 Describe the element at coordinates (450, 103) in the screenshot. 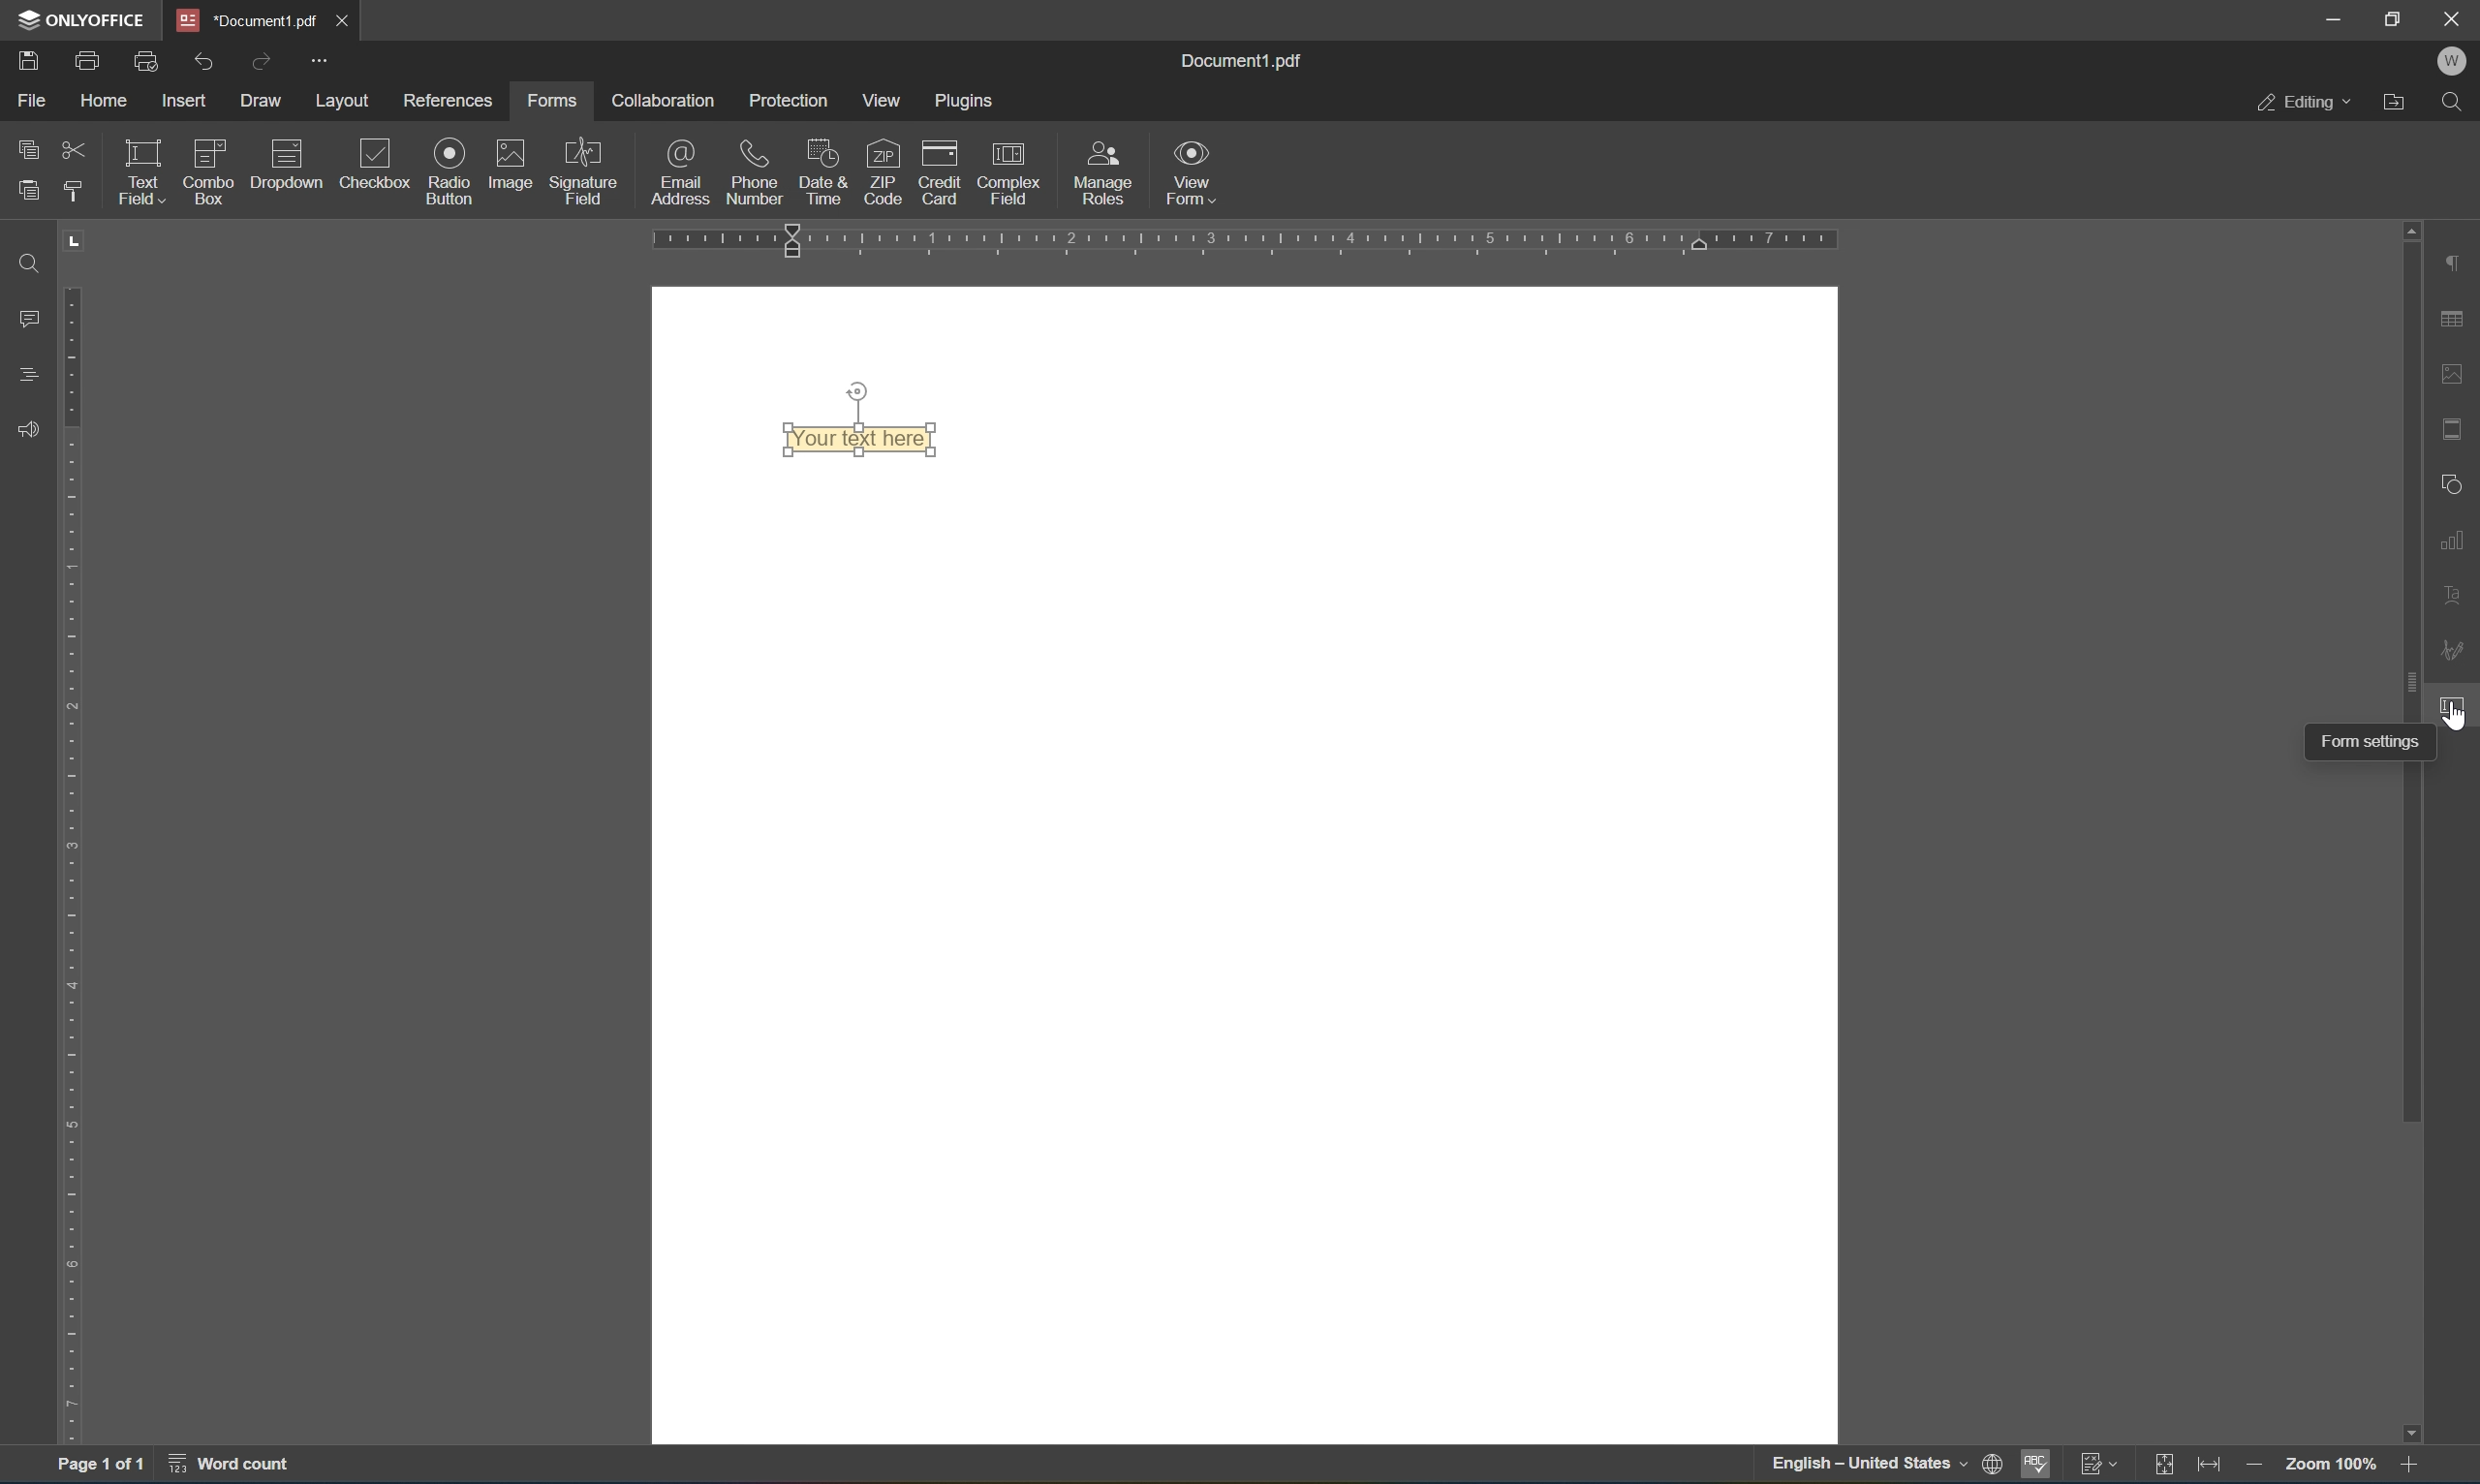

I see `references` at that location.